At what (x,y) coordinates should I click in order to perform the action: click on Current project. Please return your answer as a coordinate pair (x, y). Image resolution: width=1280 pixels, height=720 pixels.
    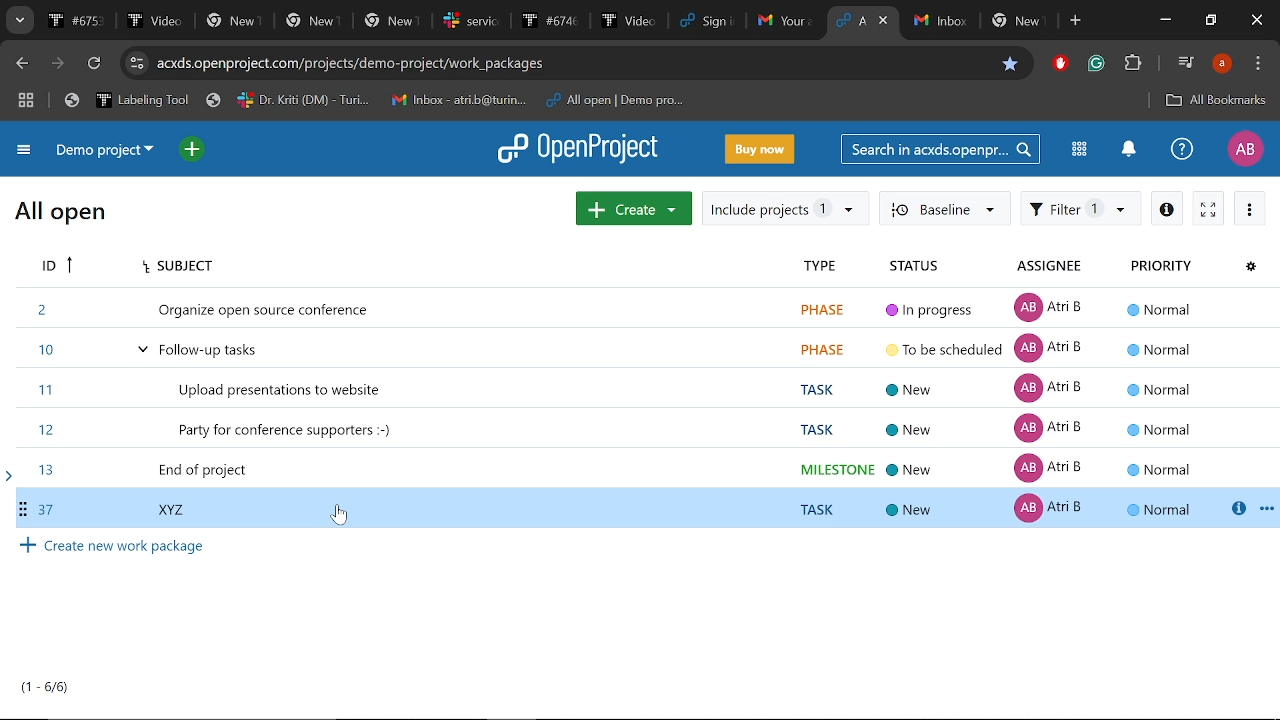
    Looking at the image, I should click on (110, 151).